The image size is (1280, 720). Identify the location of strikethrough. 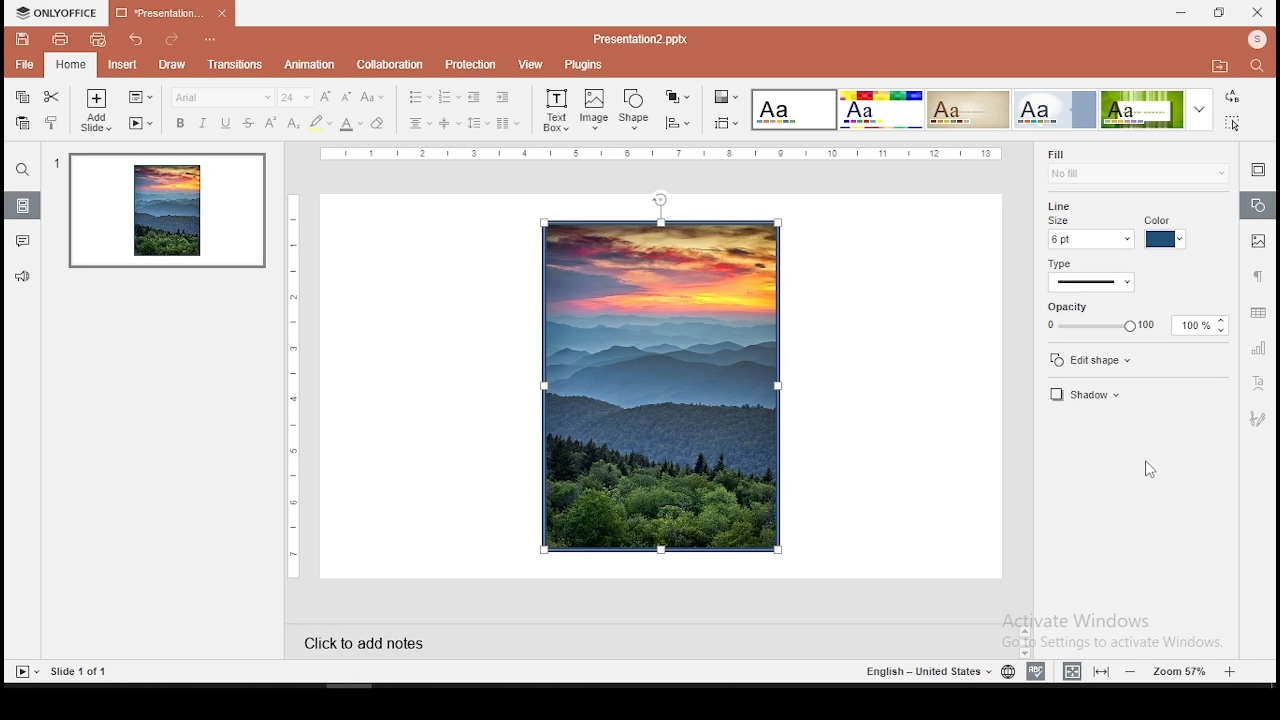
(249, 121).